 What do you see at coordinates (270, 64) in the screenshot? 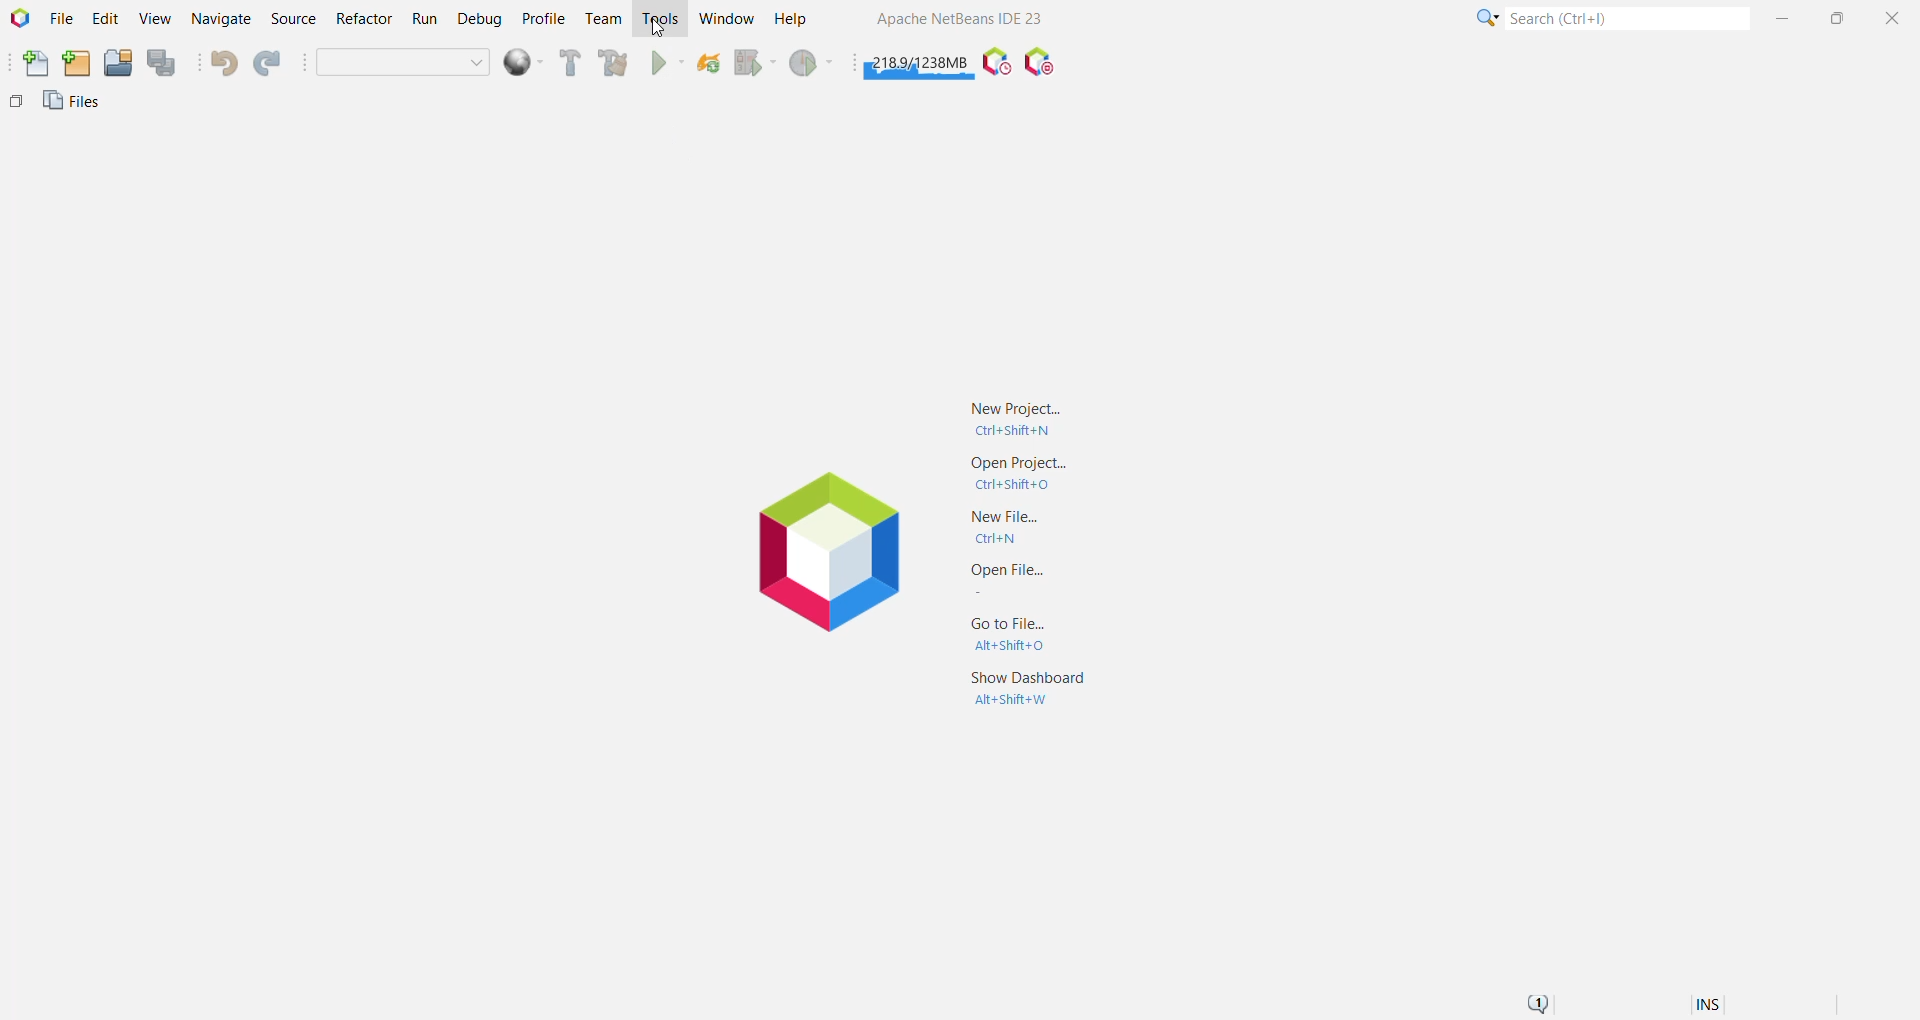
I see `Redo` at bounding box center [270, 64].